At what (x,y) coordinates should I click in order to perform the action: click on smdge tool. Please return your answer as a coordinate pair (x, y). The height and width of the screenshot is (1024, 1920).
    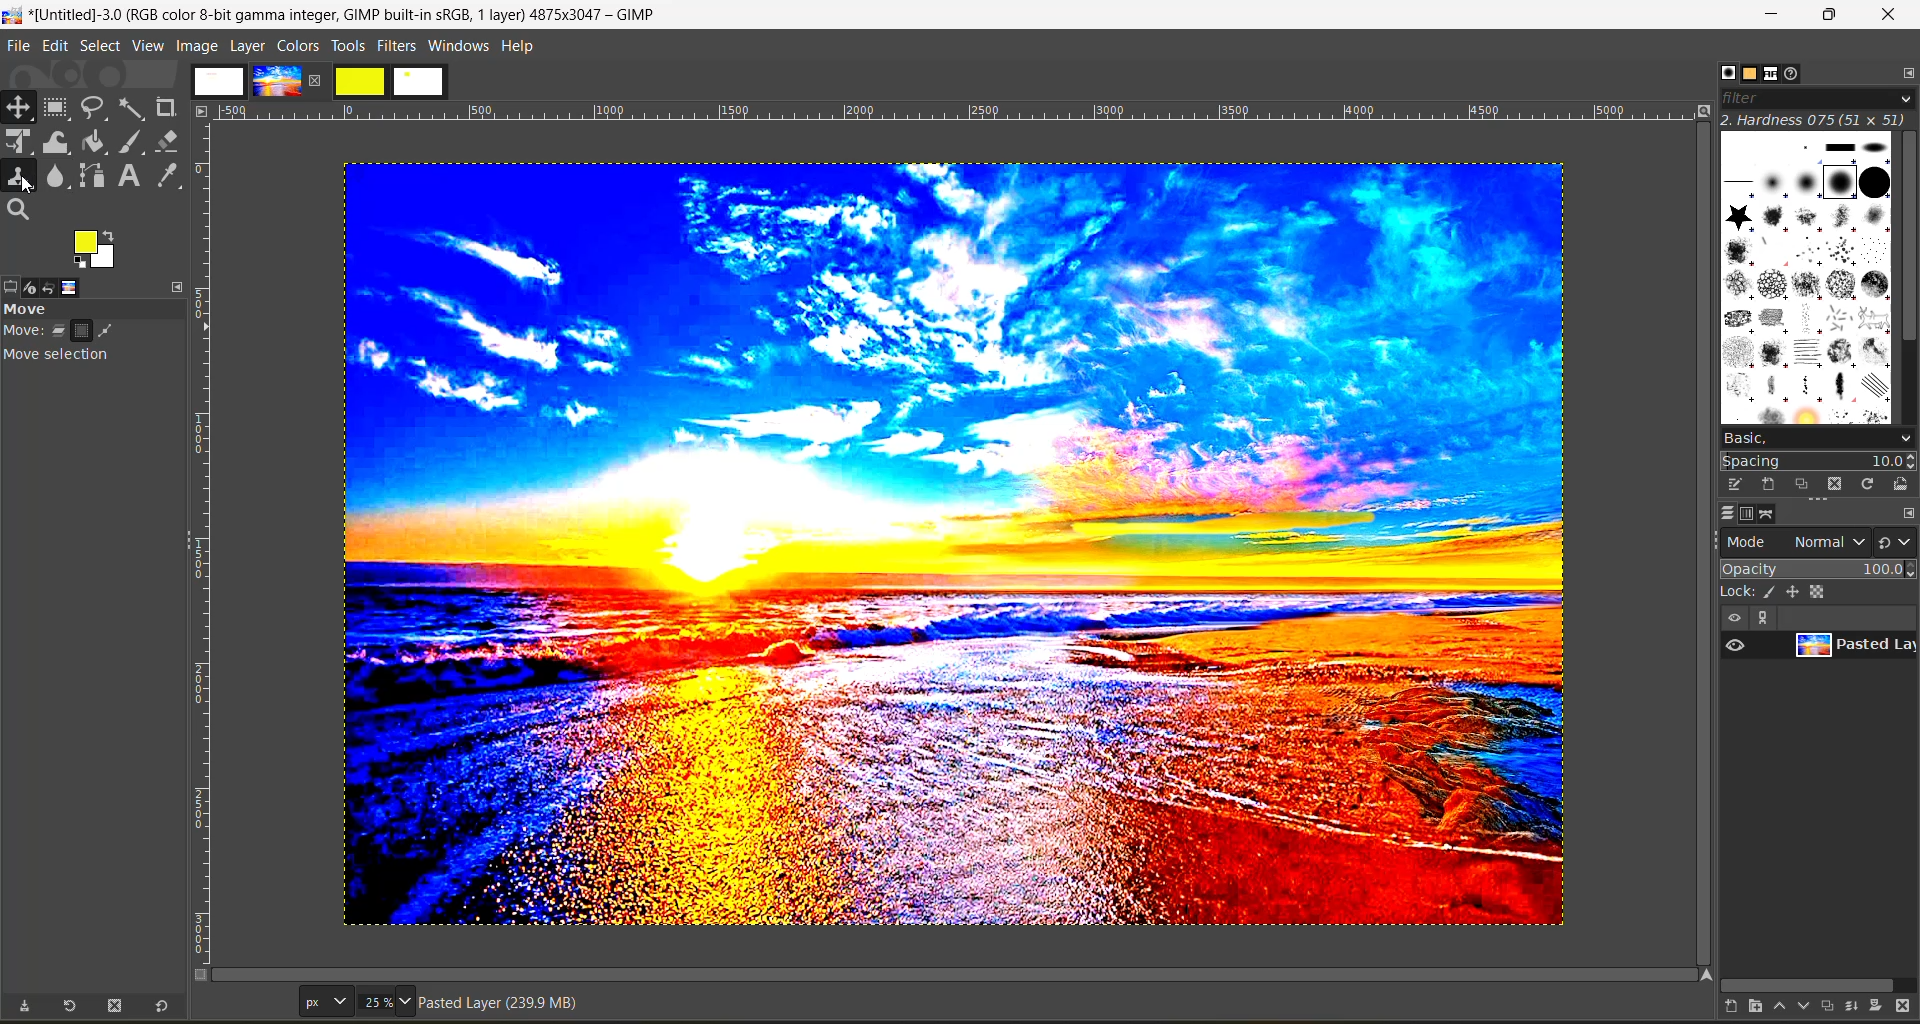
    Looking at the image, I should click on (57, 178).